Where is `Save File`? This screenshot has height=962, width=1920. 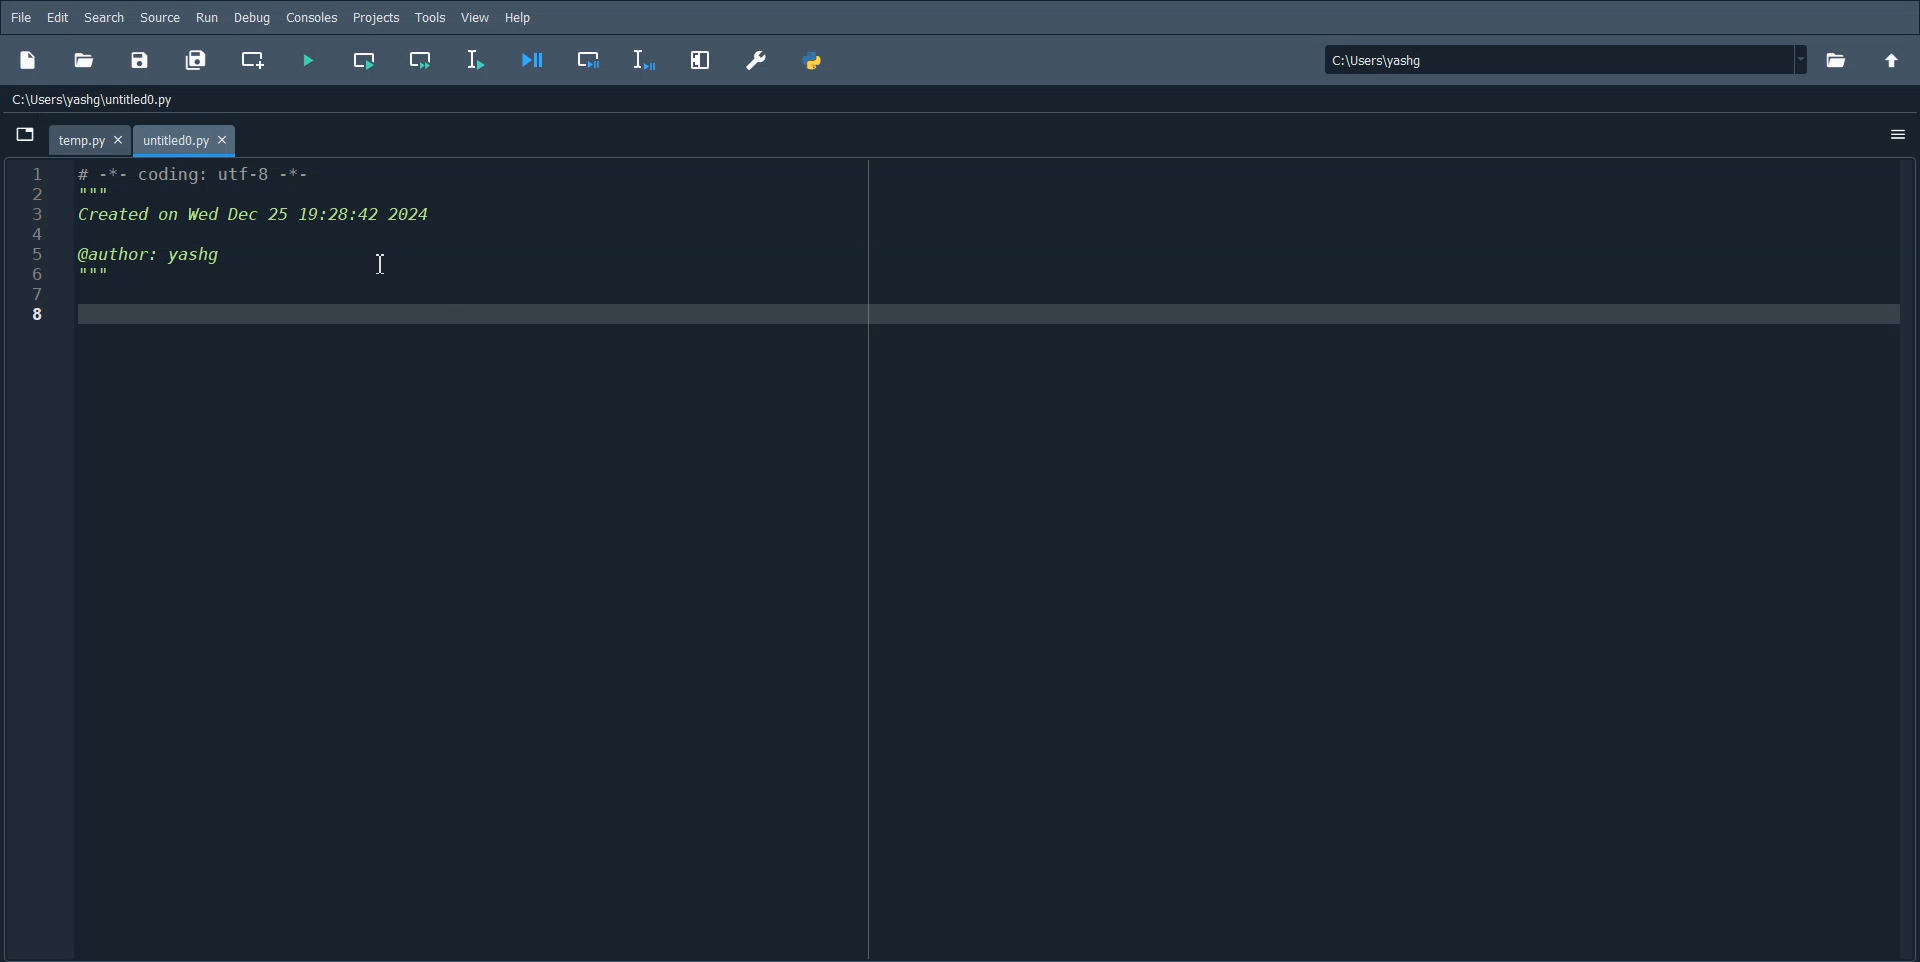
Save File is located at coordinates (143, 60).